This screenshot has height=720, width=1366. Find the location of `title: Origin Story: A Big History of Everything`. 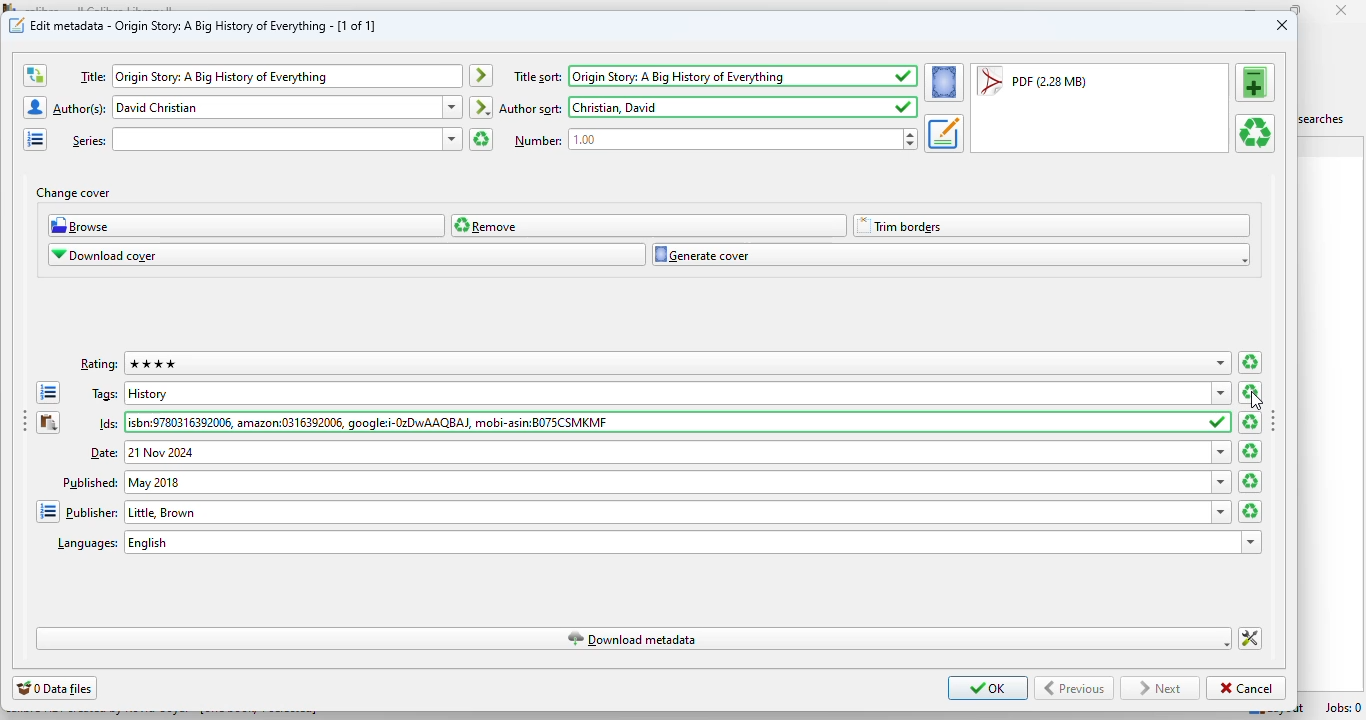

title: Origin Story: A Big History of Everything is located at coordinates (286, 77).